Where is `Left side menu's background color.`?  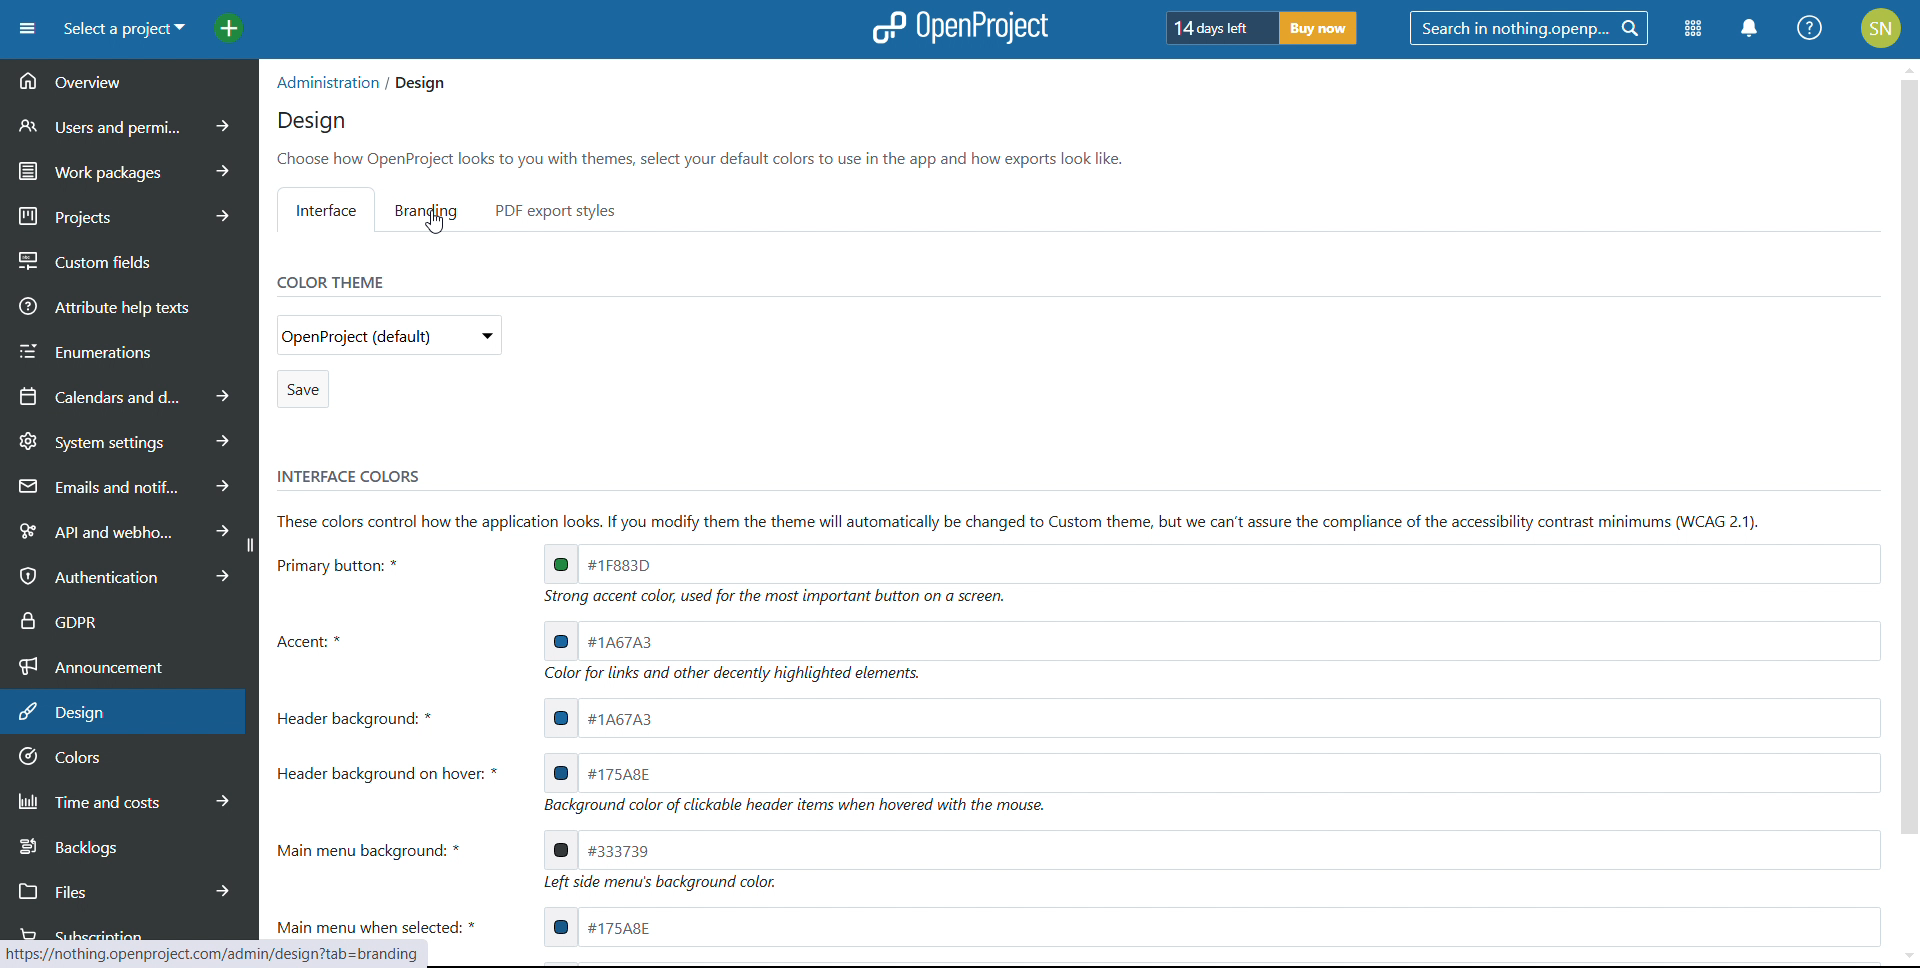
Left side menu's background color. is located at coordinates (665, 885).